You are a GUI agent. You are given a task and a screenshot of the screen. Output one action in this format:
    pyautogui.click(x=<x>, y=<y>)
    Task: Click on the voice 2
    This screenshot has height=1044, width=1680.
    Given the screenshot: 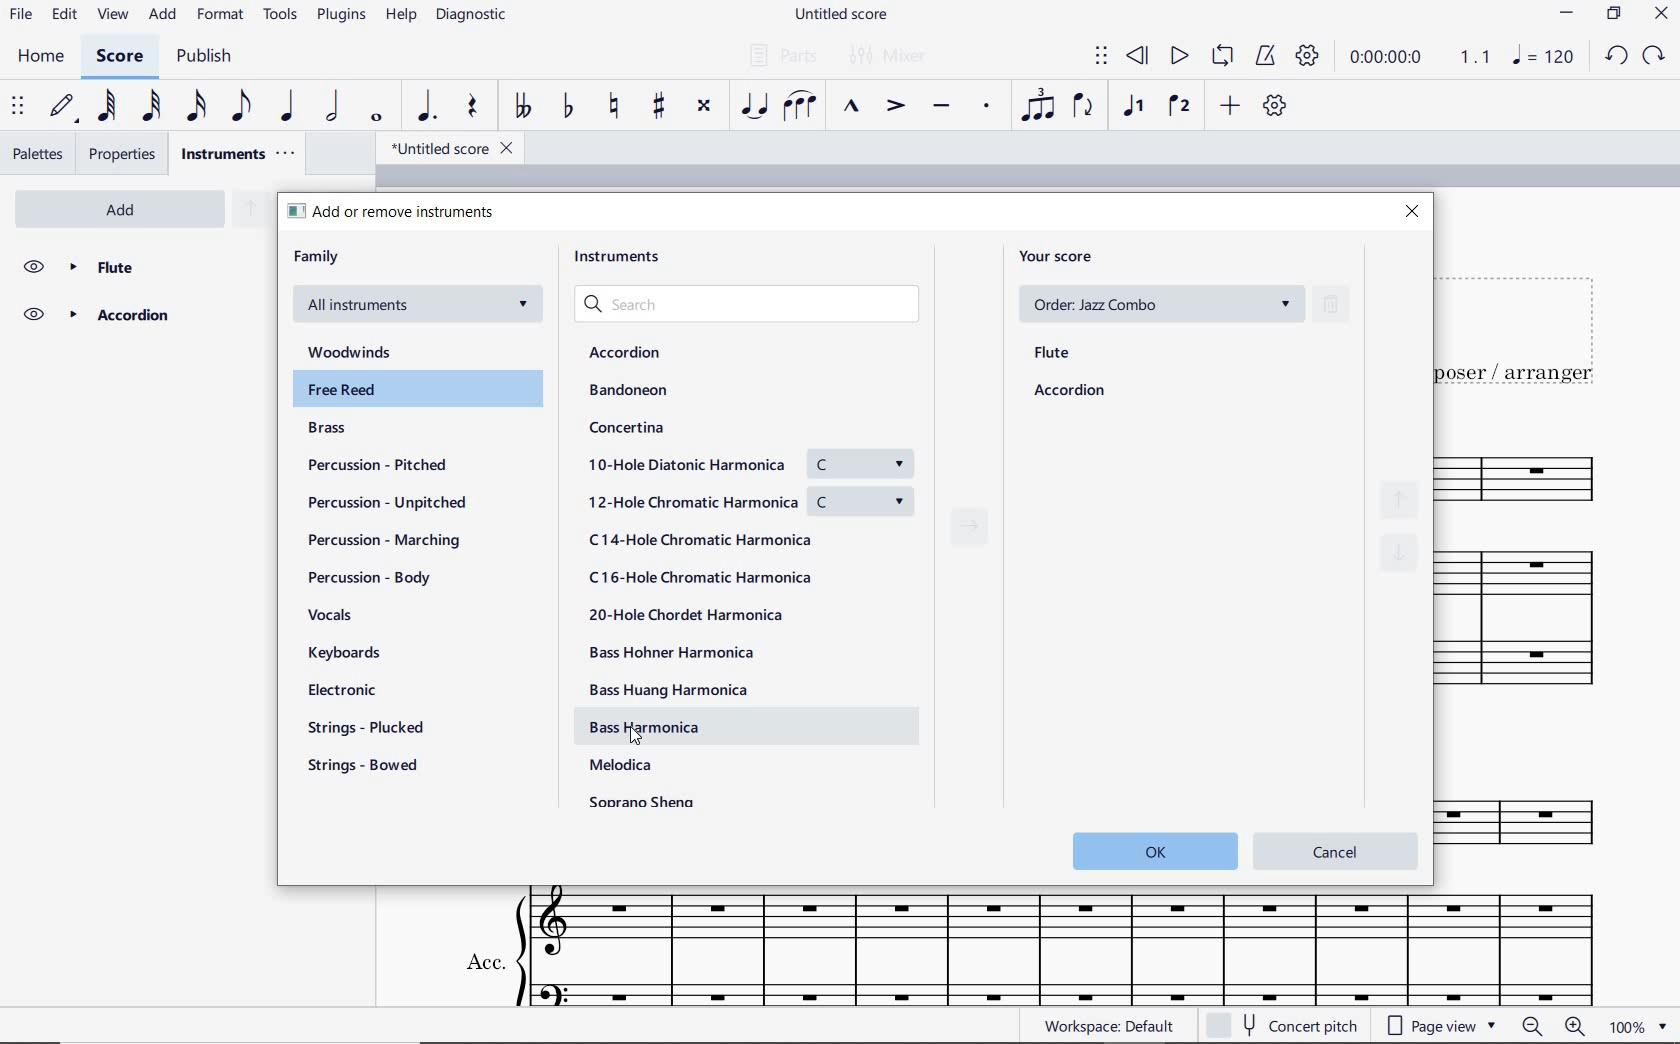 What is the action you would take?
    pyautogui.click(x=1179, y=107)
    